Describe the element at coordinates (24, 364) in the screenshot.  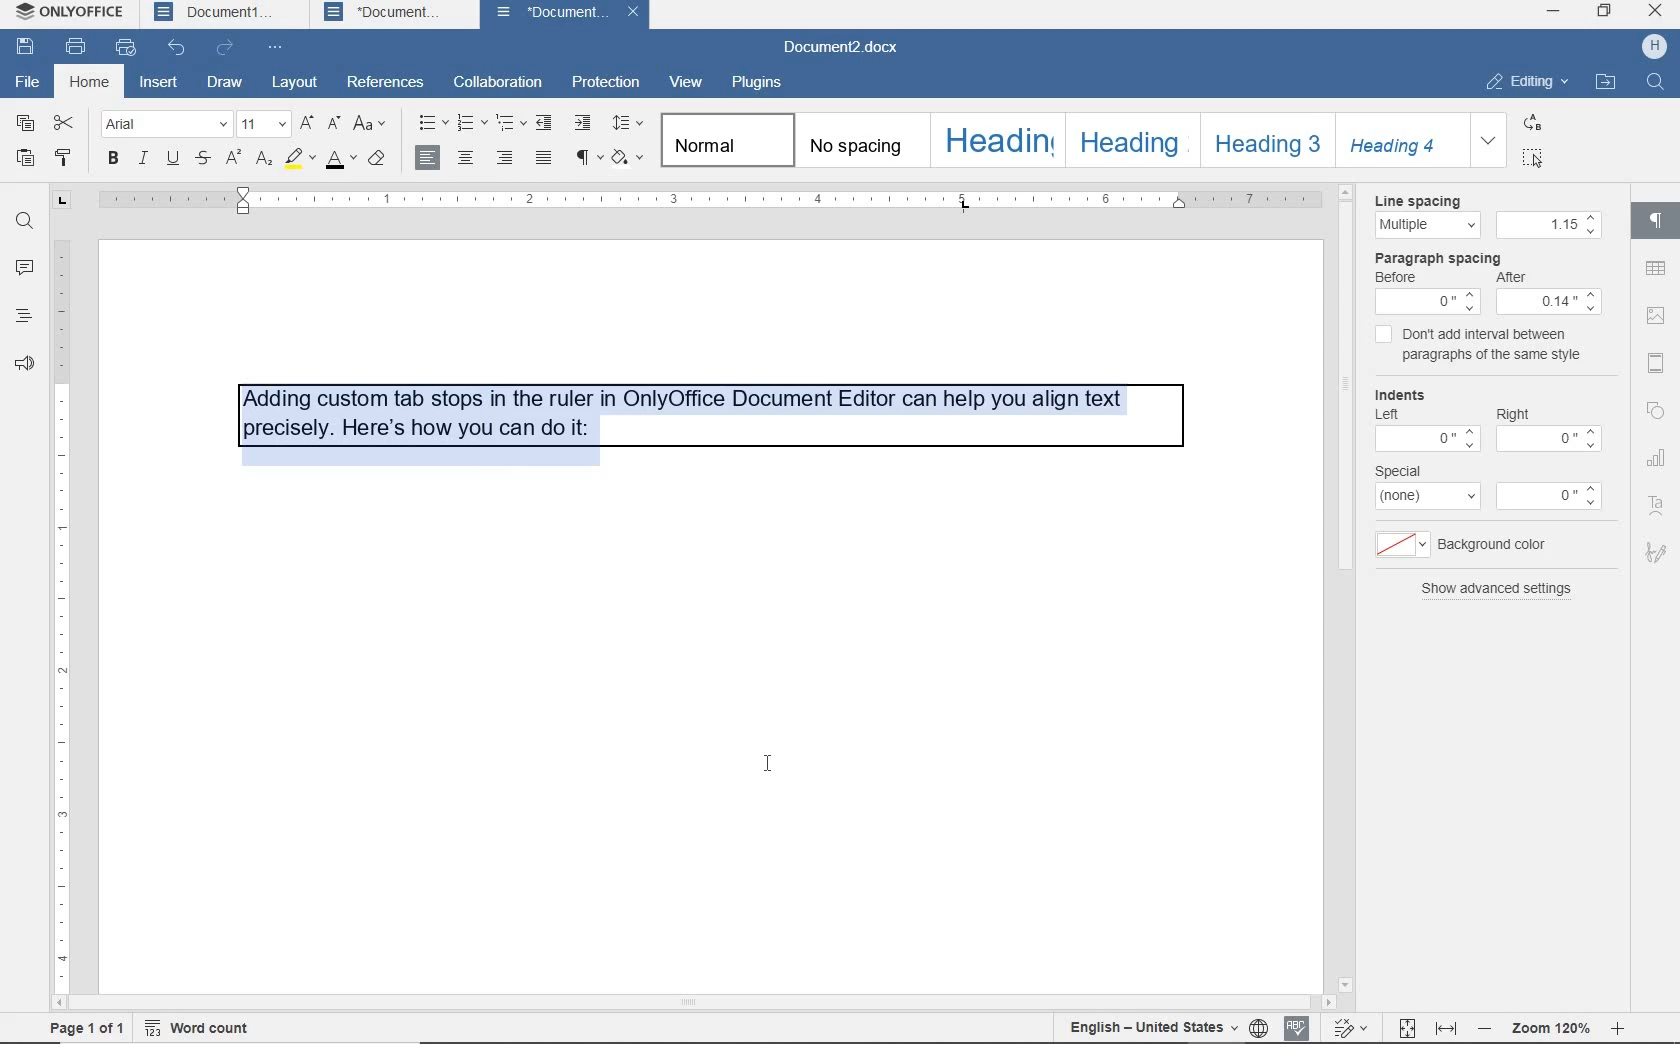
I see `feedback & support` at that location.